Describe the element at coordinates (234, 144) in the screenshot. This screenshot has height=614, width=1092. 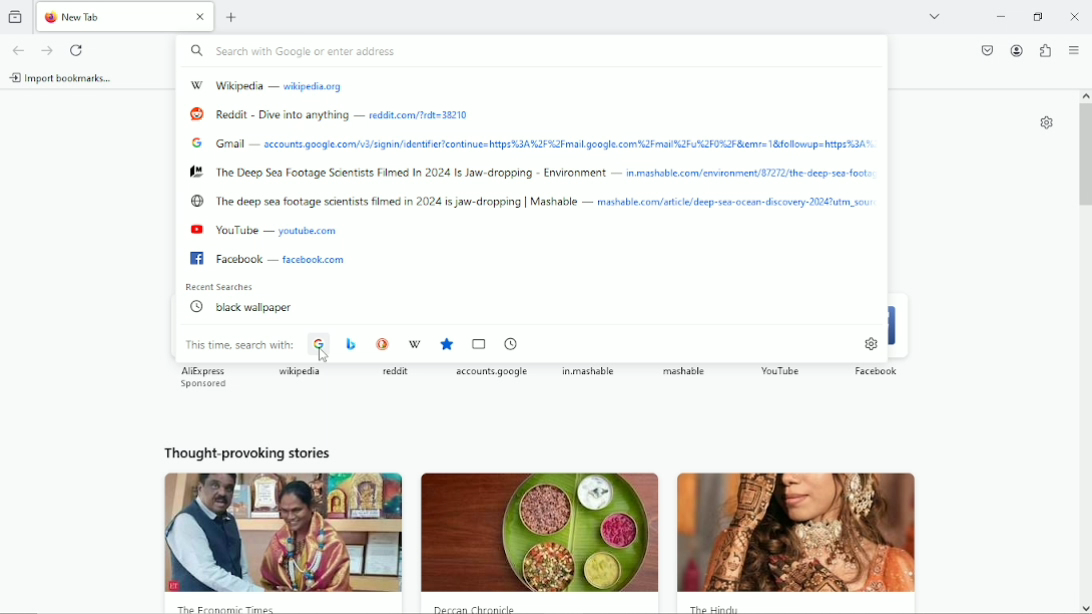
I see `Gmail` at that location.